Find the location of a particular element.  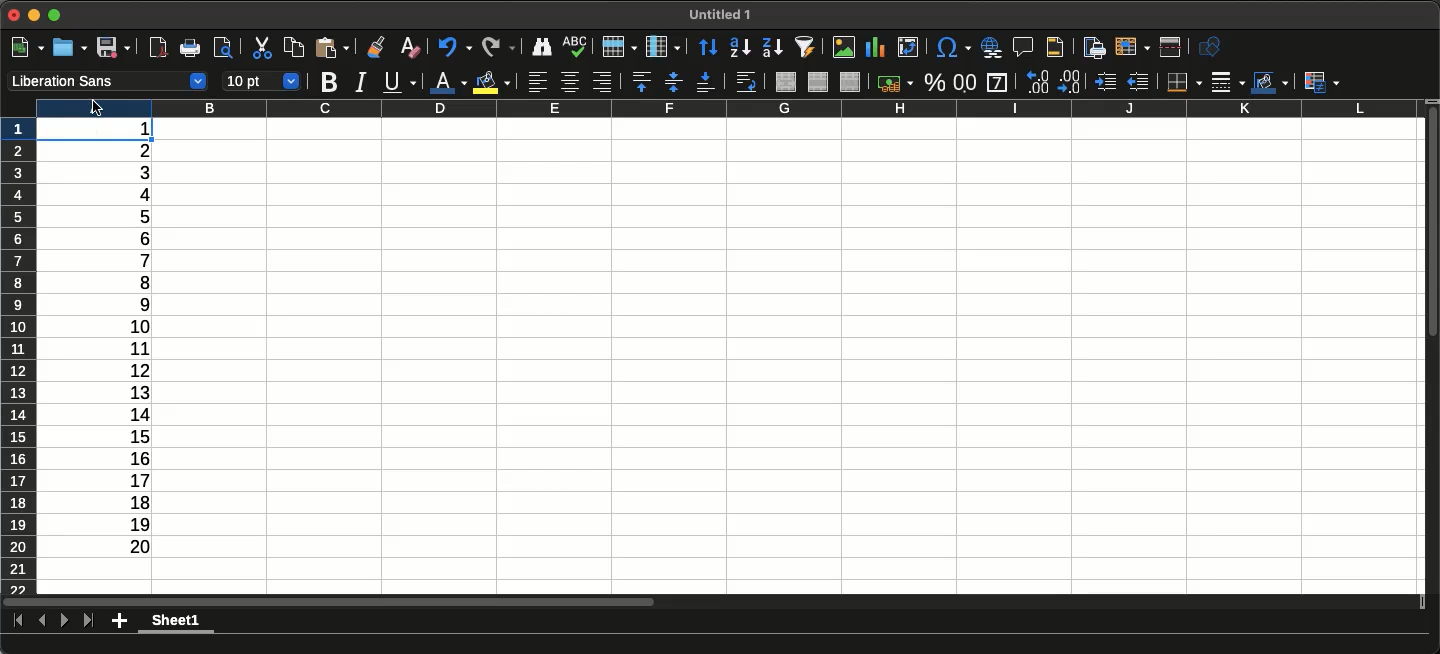

Align right is located at coordinates (602, 83).